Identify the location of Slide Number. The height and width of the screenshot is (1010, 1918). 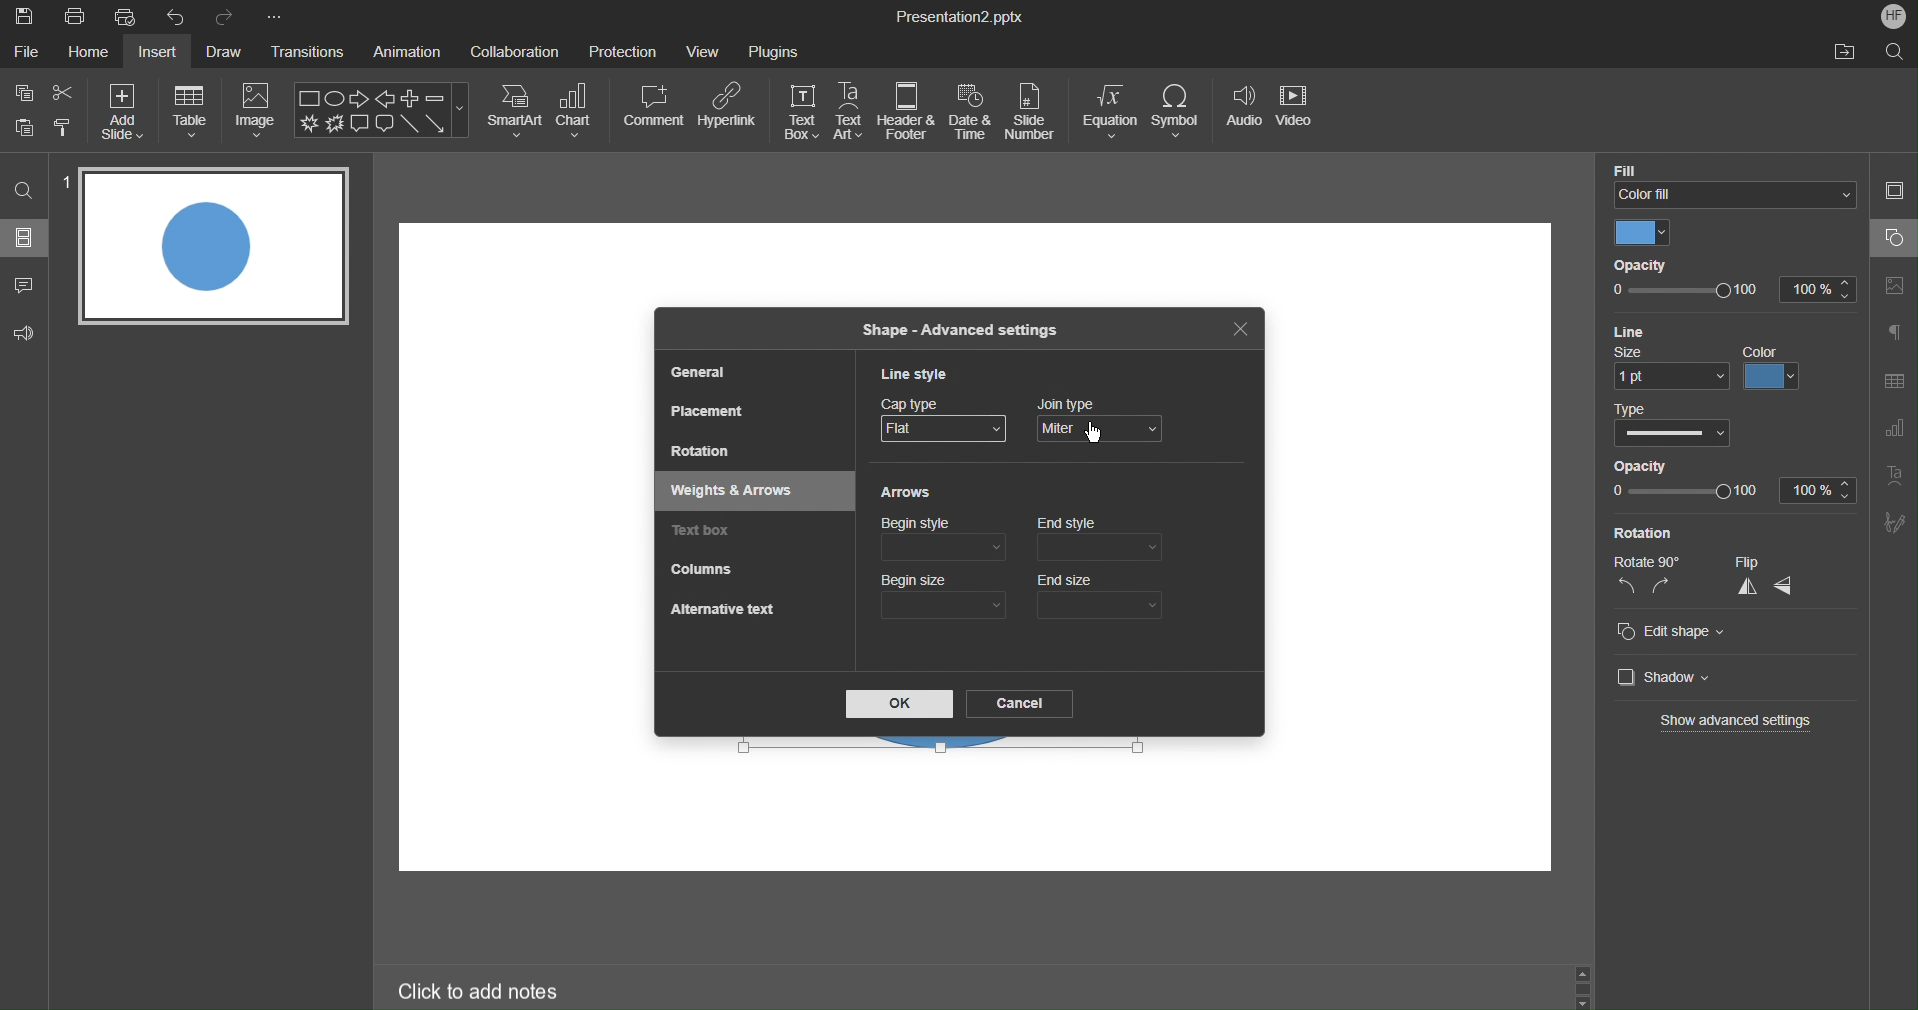
(1034, 113).